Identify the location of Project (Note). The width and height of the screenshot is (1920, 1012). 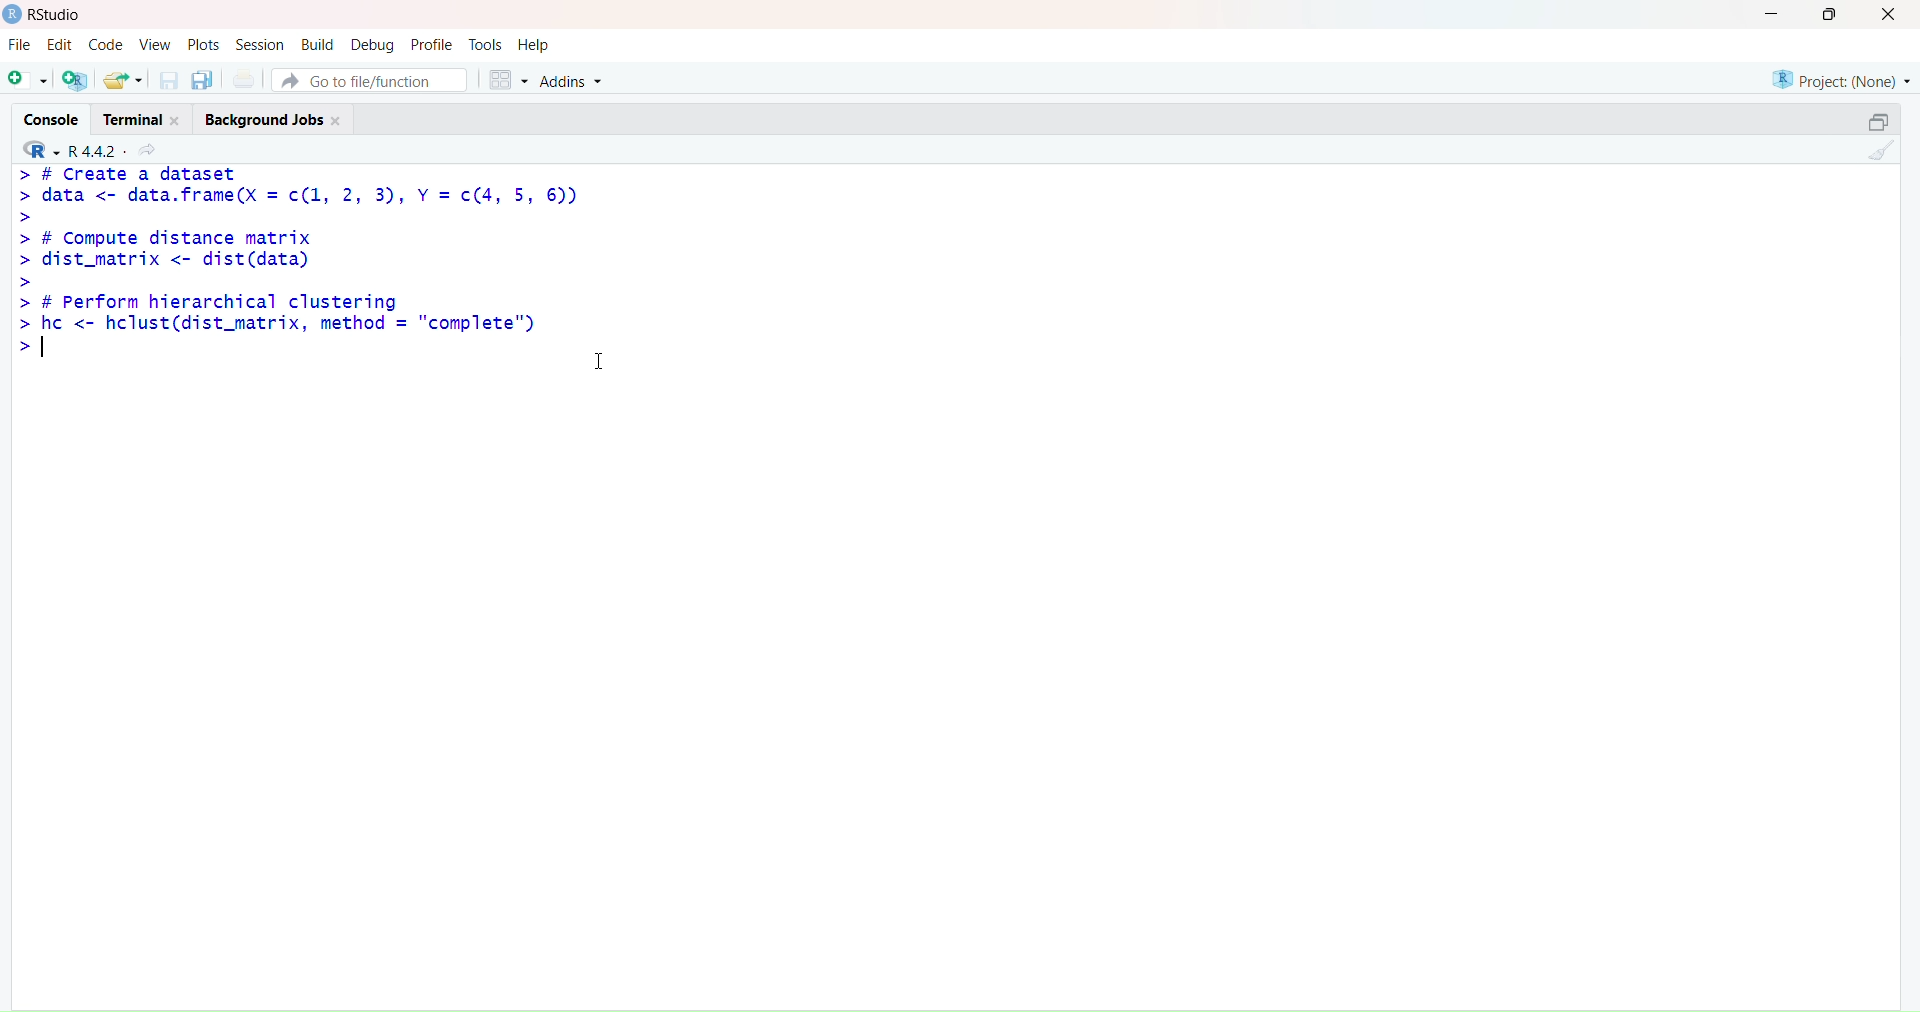
(1842, 78).